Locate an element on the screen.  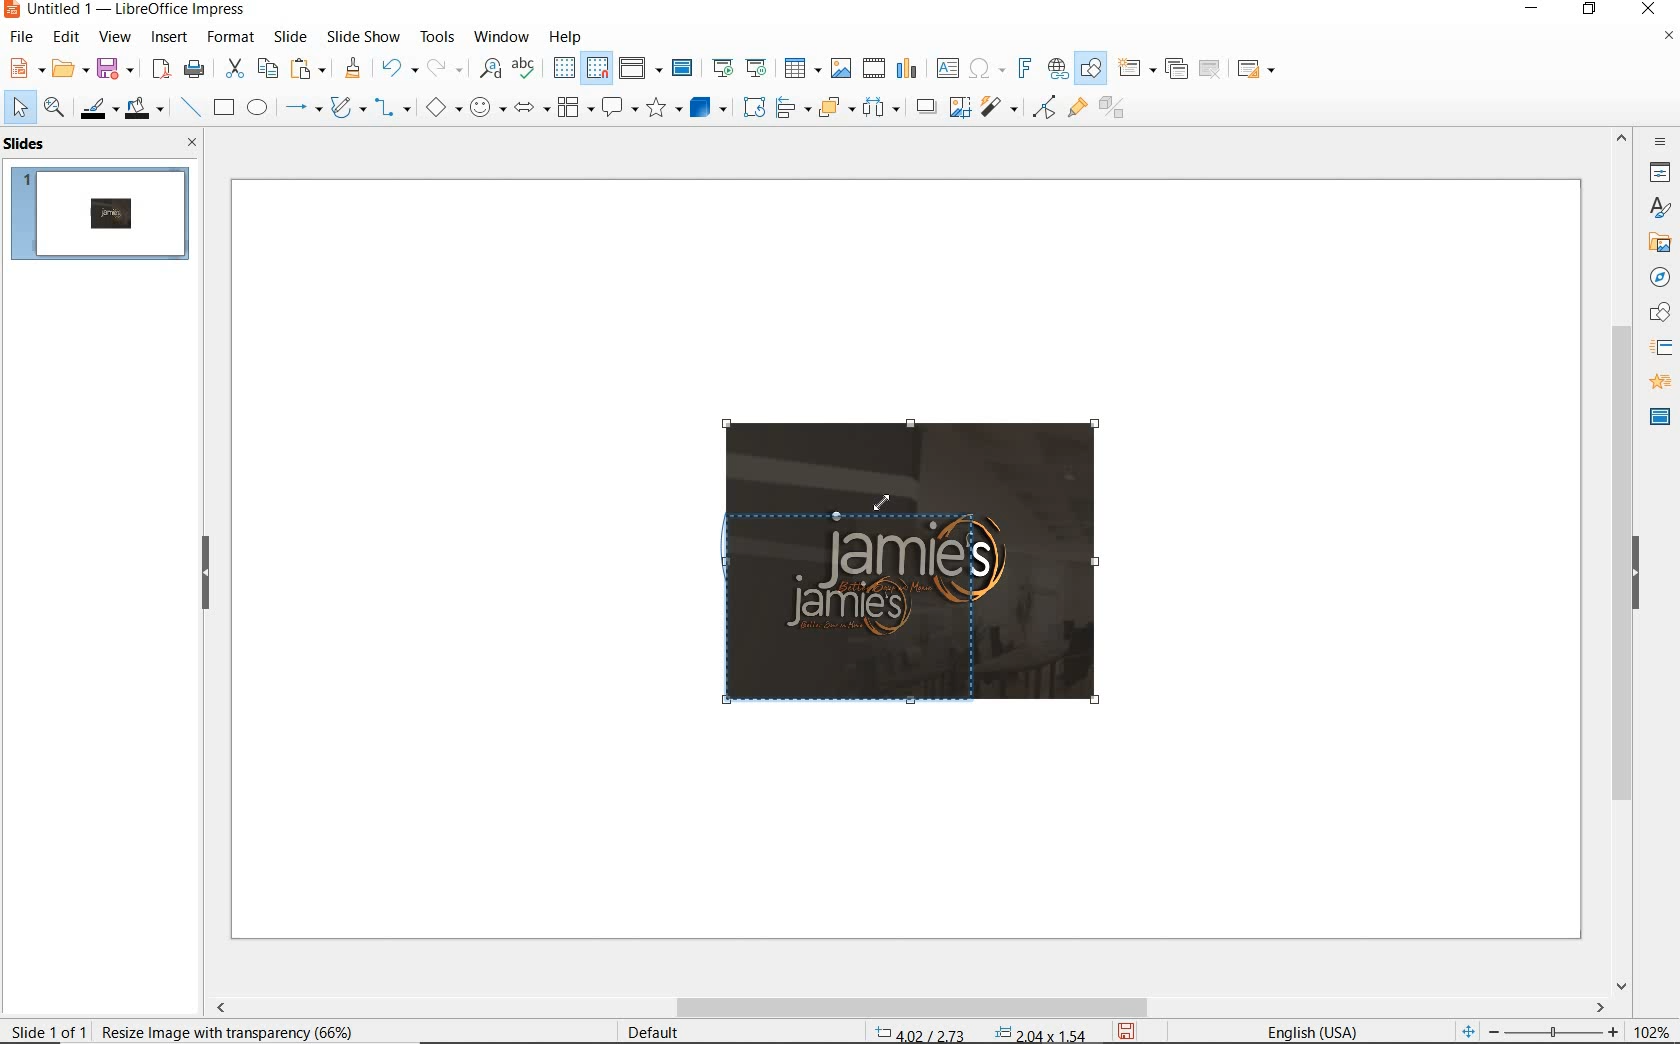
fill color is located at coordinates (147, 109).